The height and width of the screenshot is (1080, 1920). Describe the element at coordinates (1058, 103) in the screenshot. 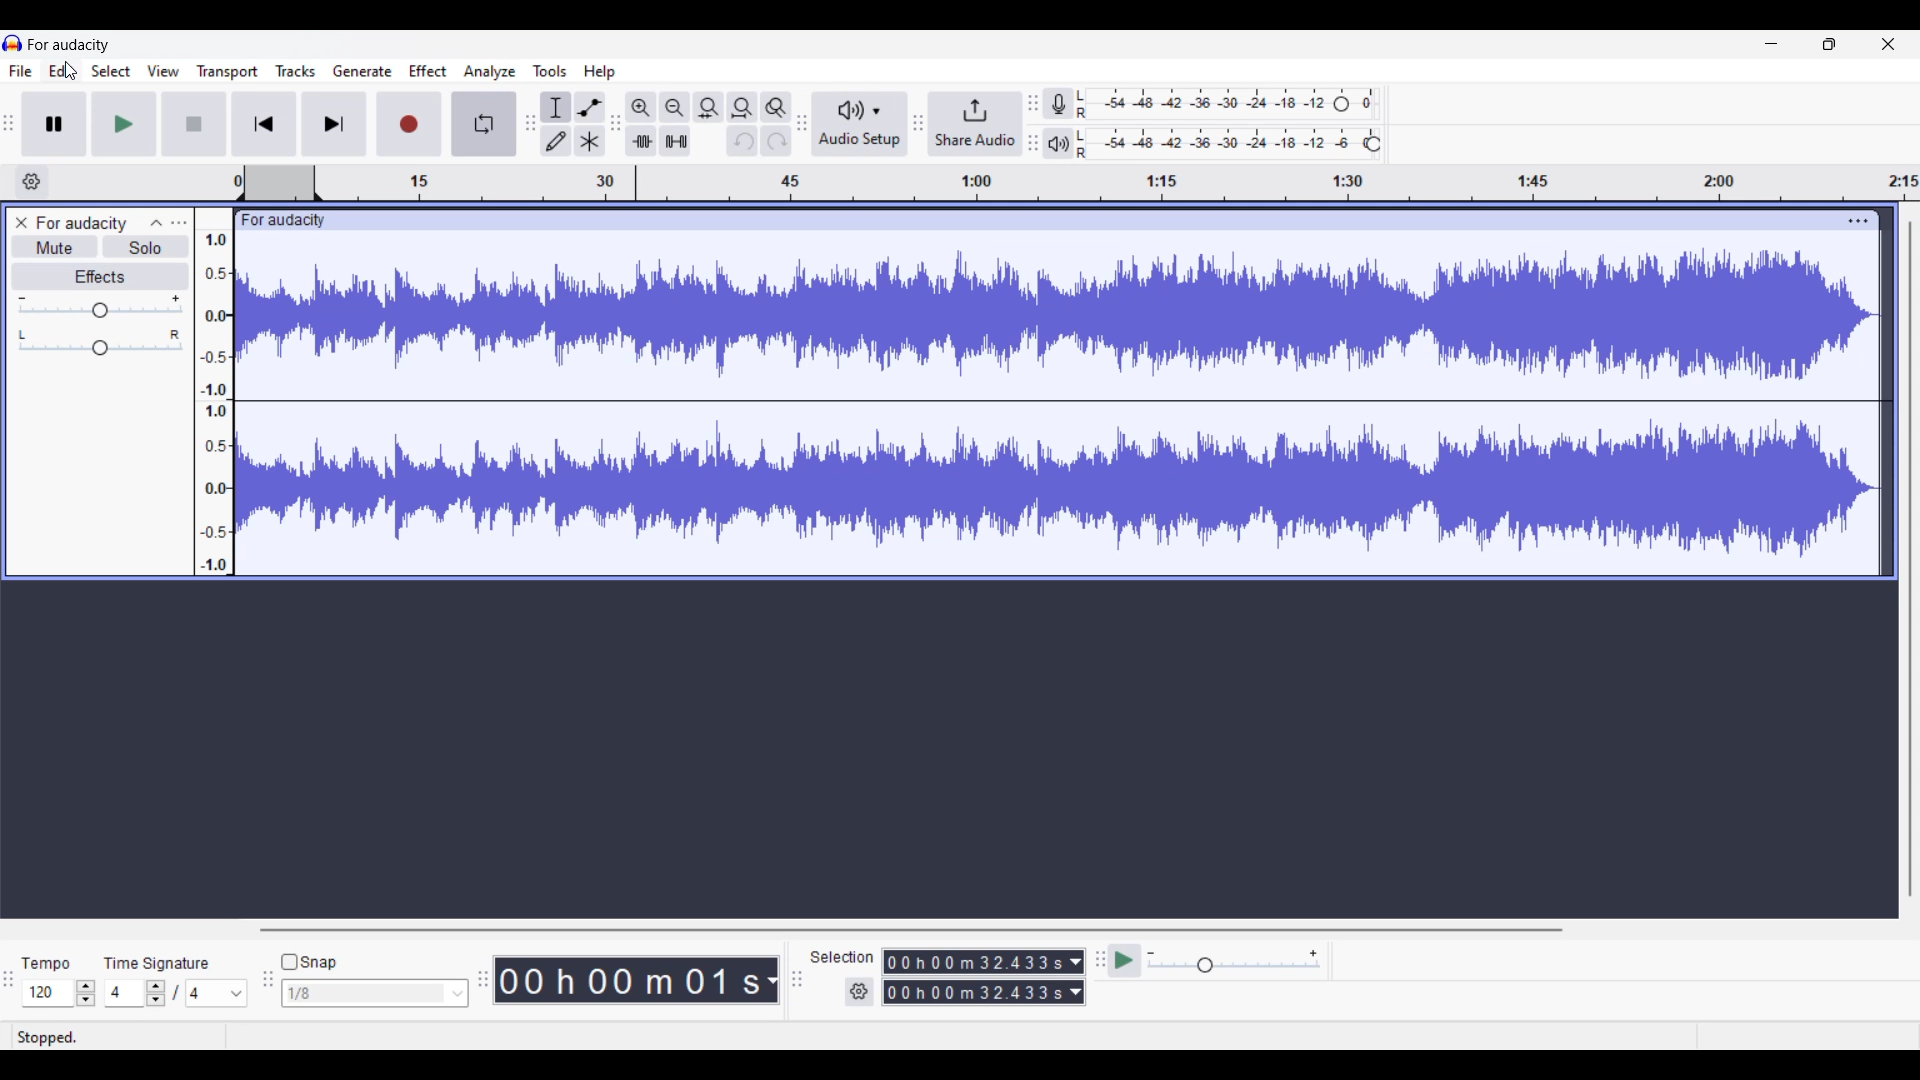

I see `Record meter` at that location.